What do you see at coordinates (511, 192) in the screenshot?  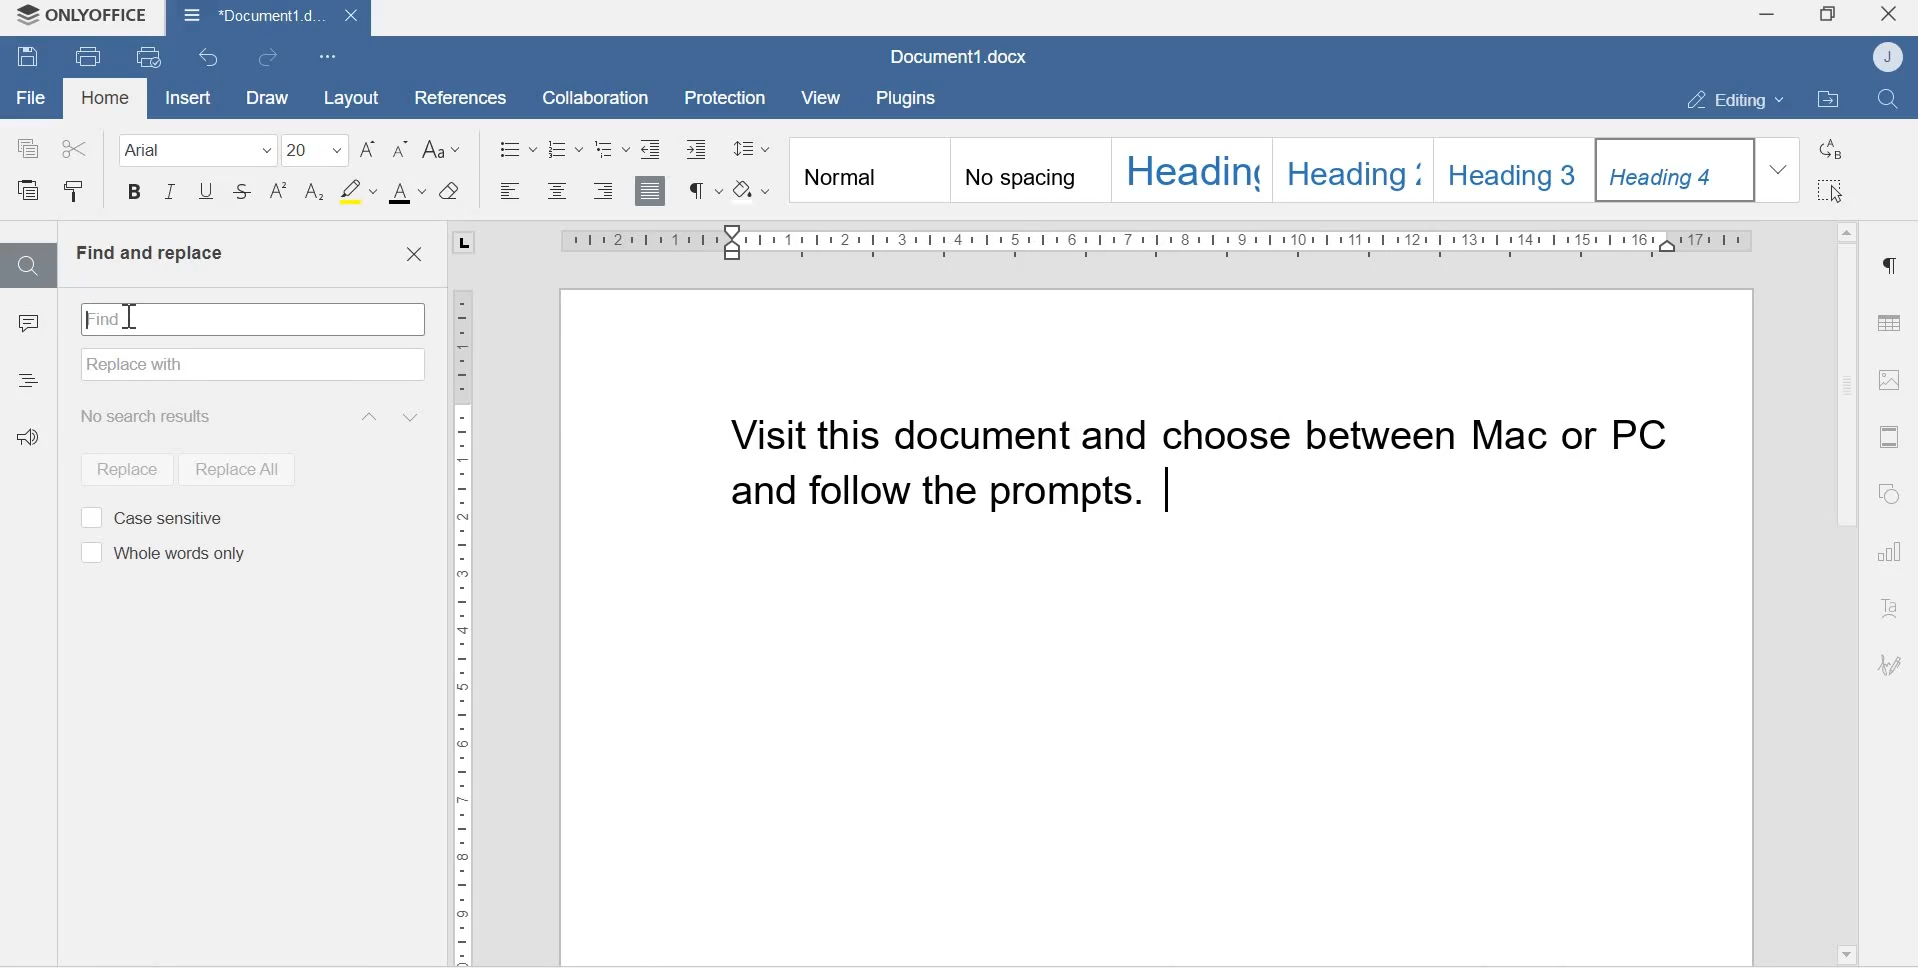 I see `Align left` at bounding box center [511, 192].